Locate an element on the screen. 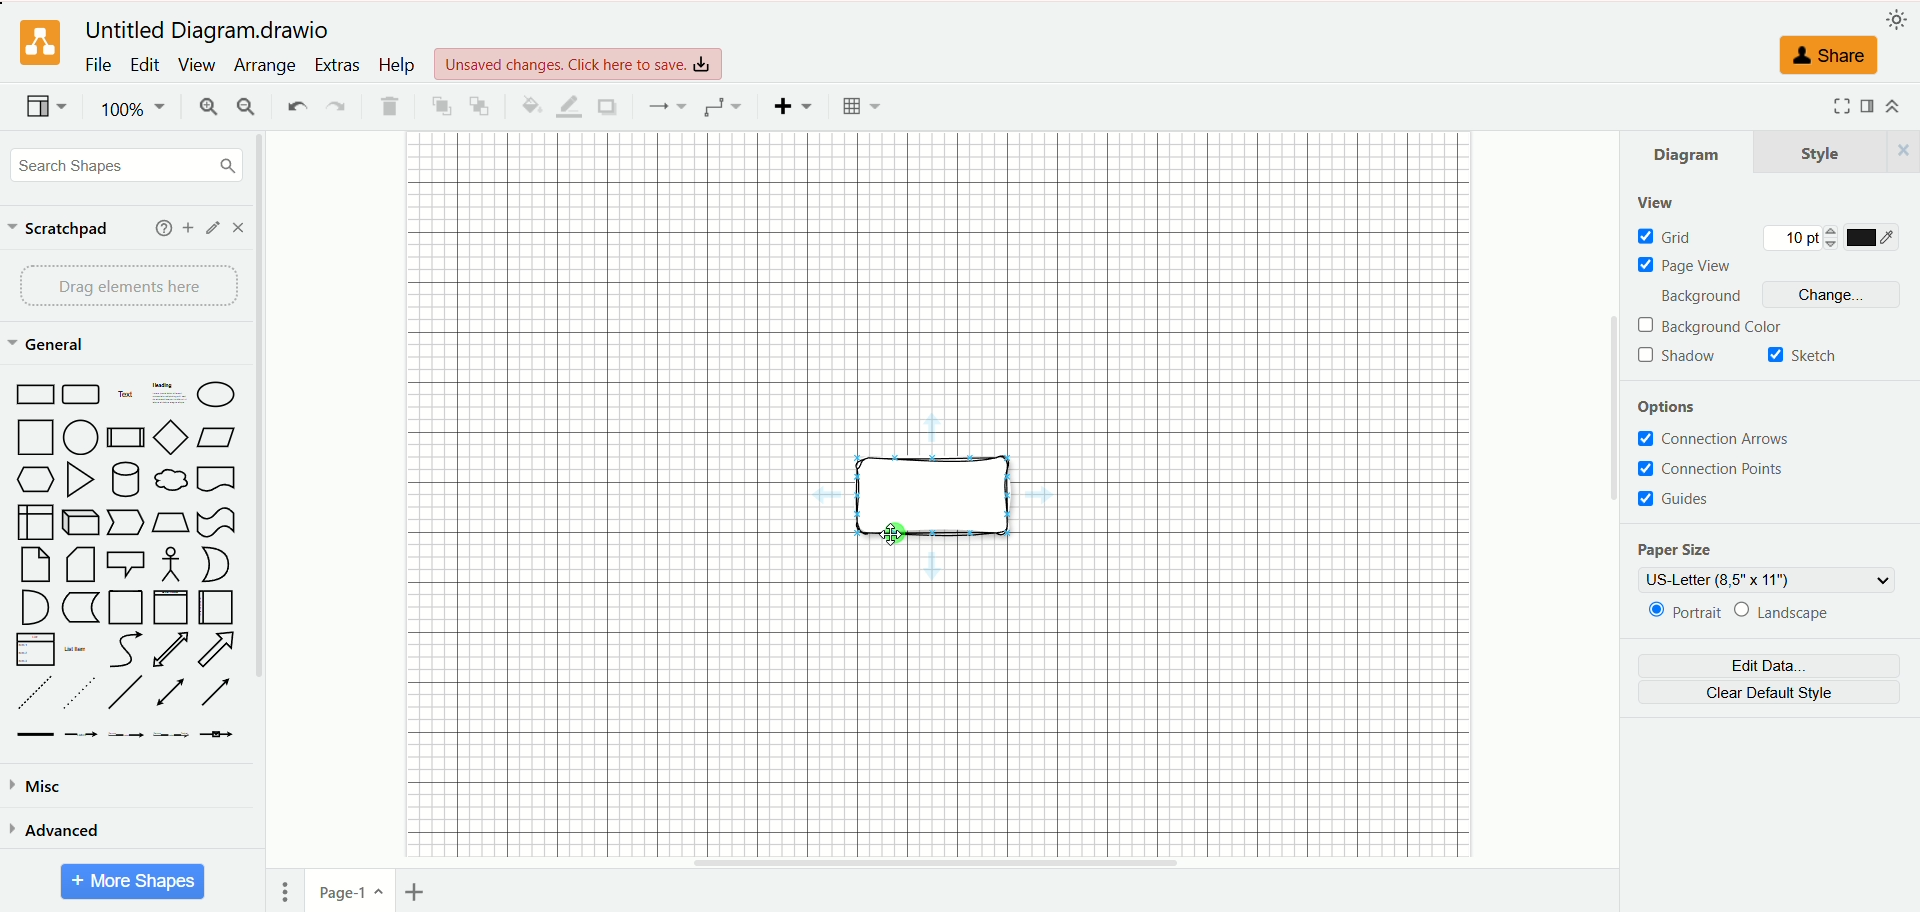 The height and width of the screenshot is (912, 1920). search is located at coordinates (127, 167).